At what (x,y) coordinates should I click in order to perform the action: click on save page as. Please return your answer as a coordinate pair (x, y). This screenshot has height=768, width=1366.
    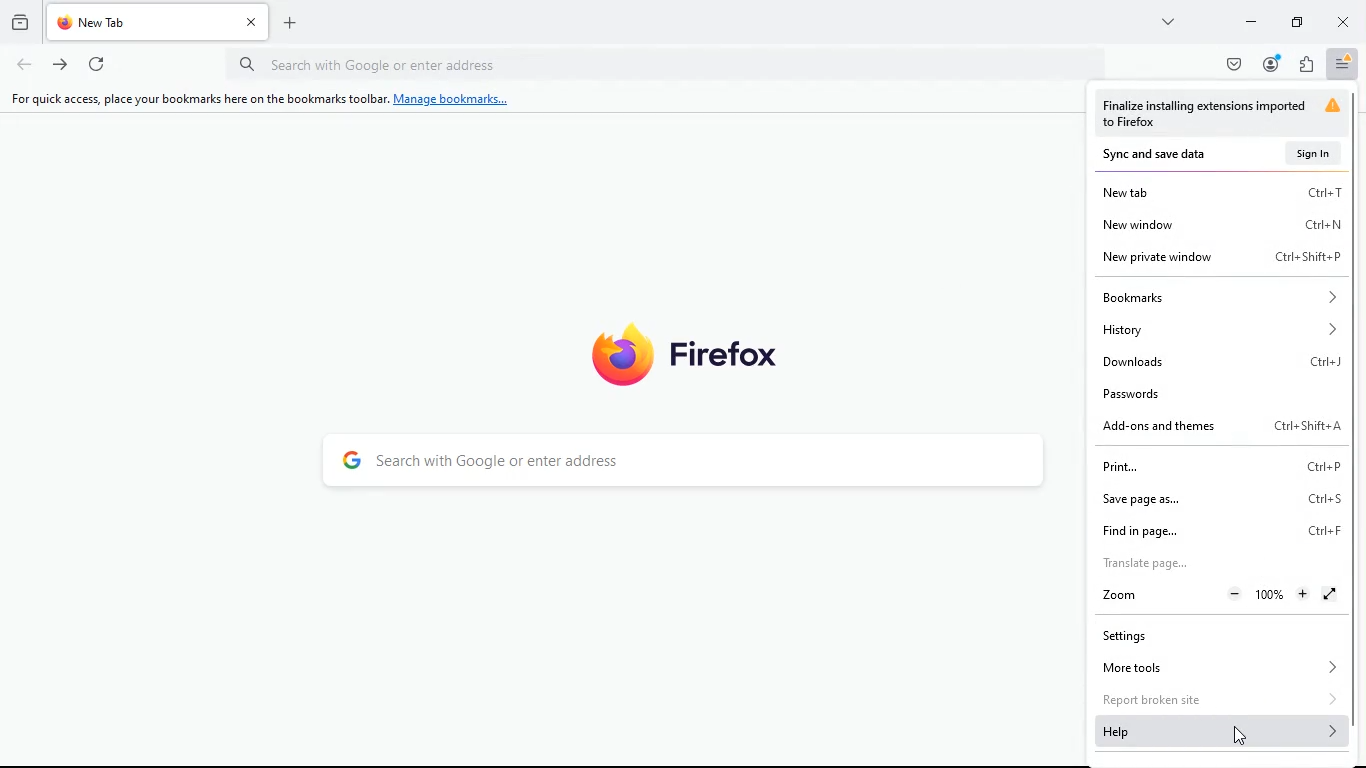
    Looking at the image, I should click on (1227, 498).